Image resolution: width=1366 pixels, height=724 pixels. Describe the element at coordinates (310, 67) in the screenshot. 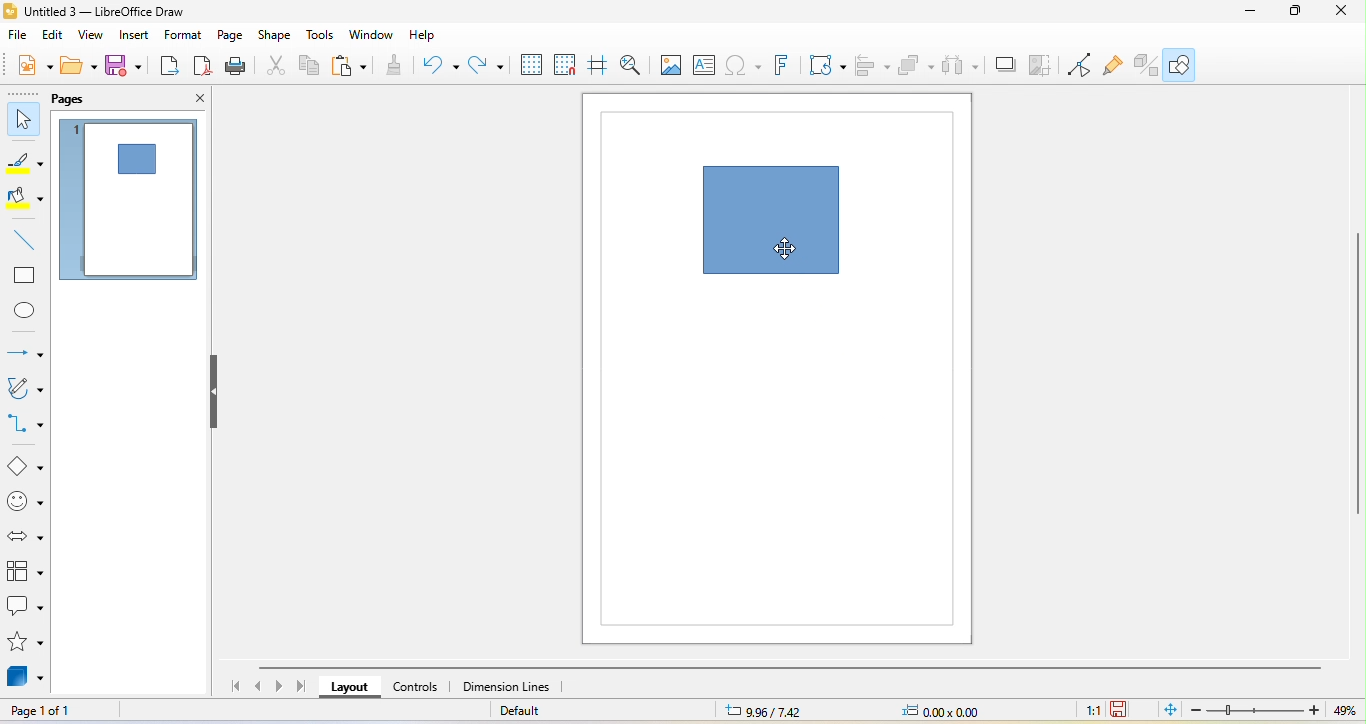

I see `copy` at that location.